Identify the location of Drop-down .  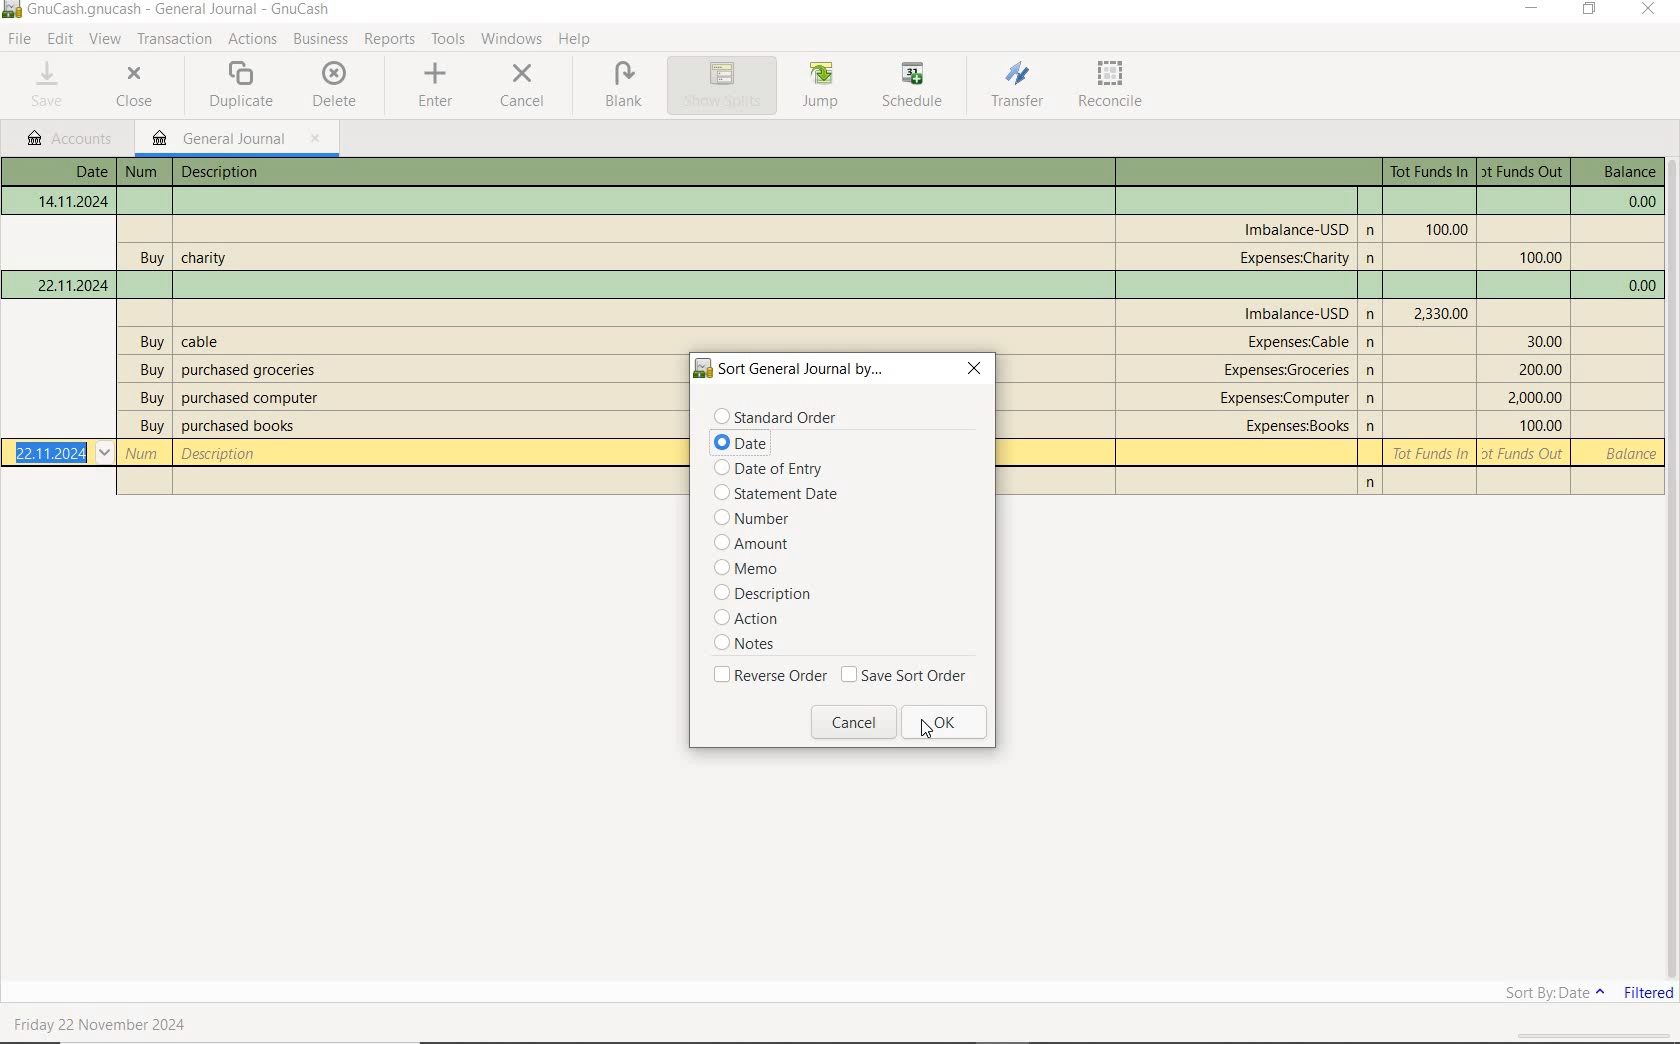
(105, 453).